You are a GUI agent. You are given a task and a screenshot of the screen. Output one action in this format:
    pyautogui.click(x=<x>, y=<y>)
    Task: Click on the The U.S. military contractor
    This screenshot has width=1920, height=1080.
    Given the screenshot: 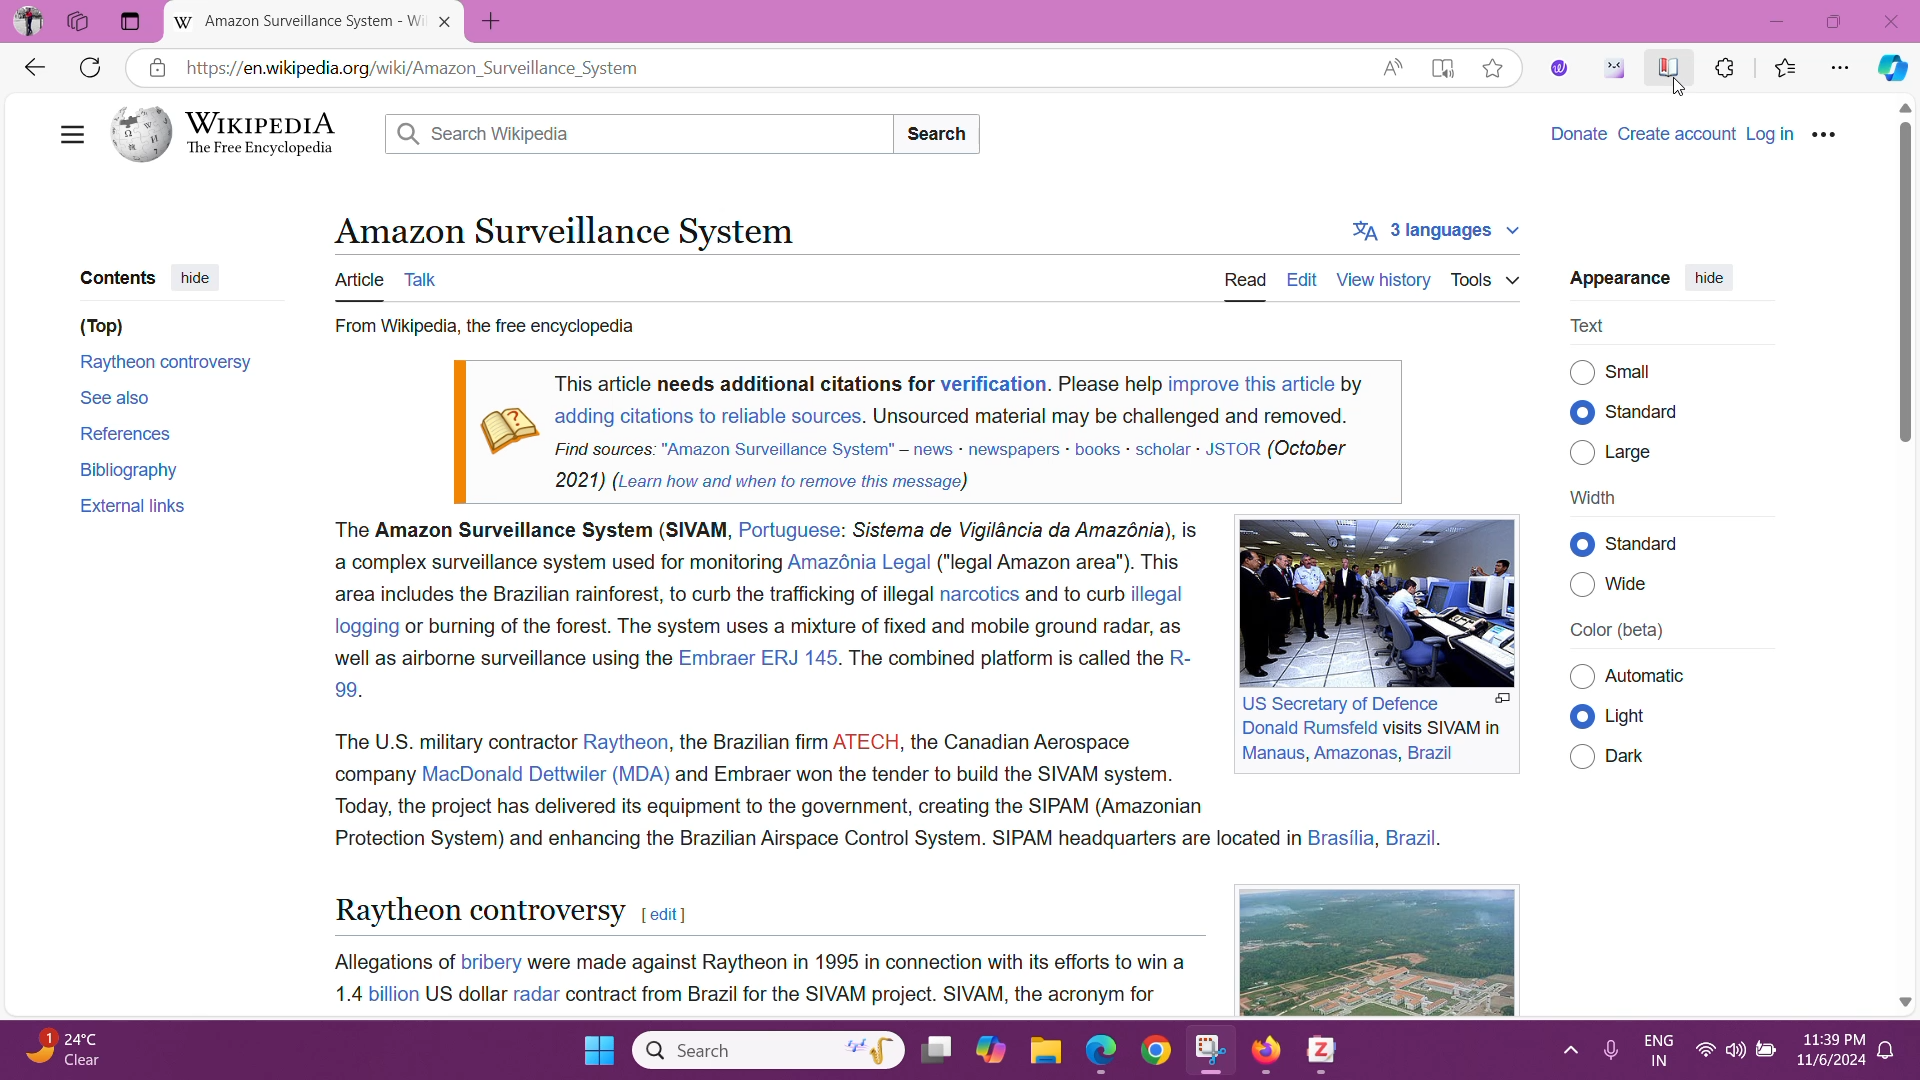 What is the action you would take?
    pyautogui.click(x=450, y=740)
    